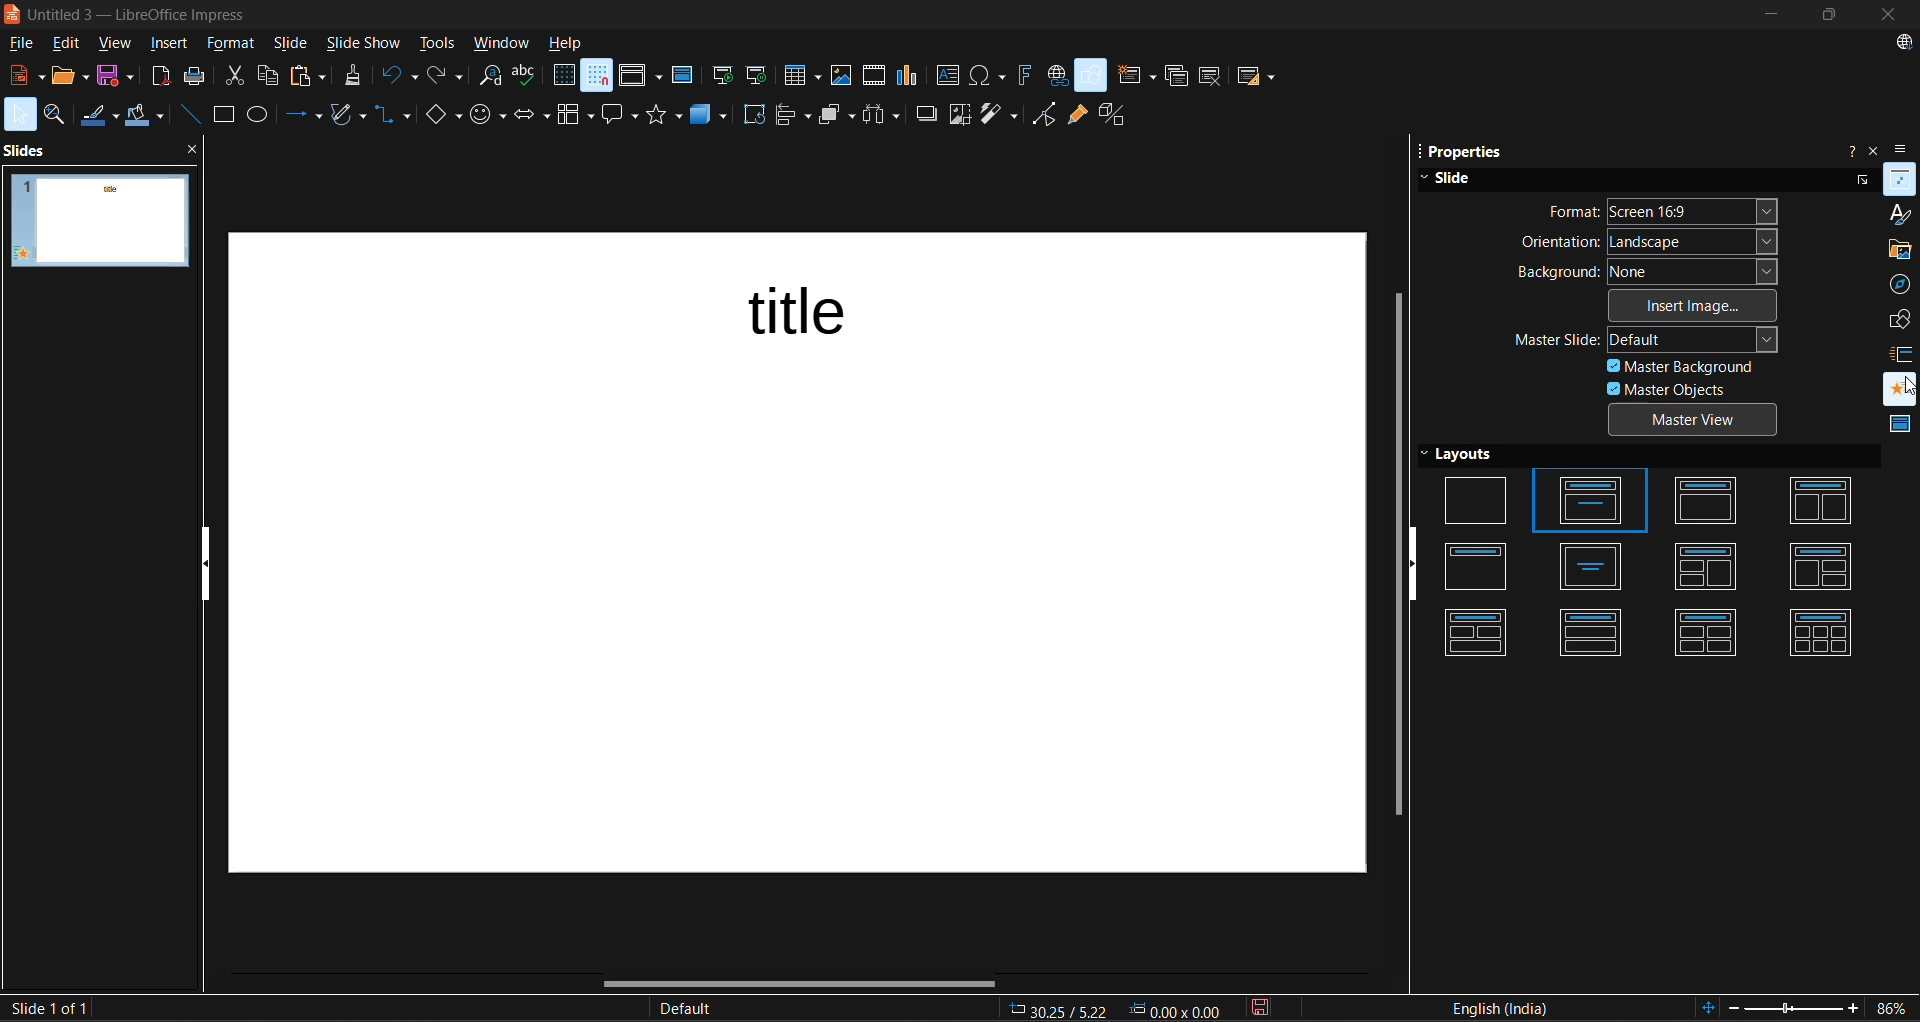 The image size is (1920, 1022). I want to click on rectangle, so click(227, 115).